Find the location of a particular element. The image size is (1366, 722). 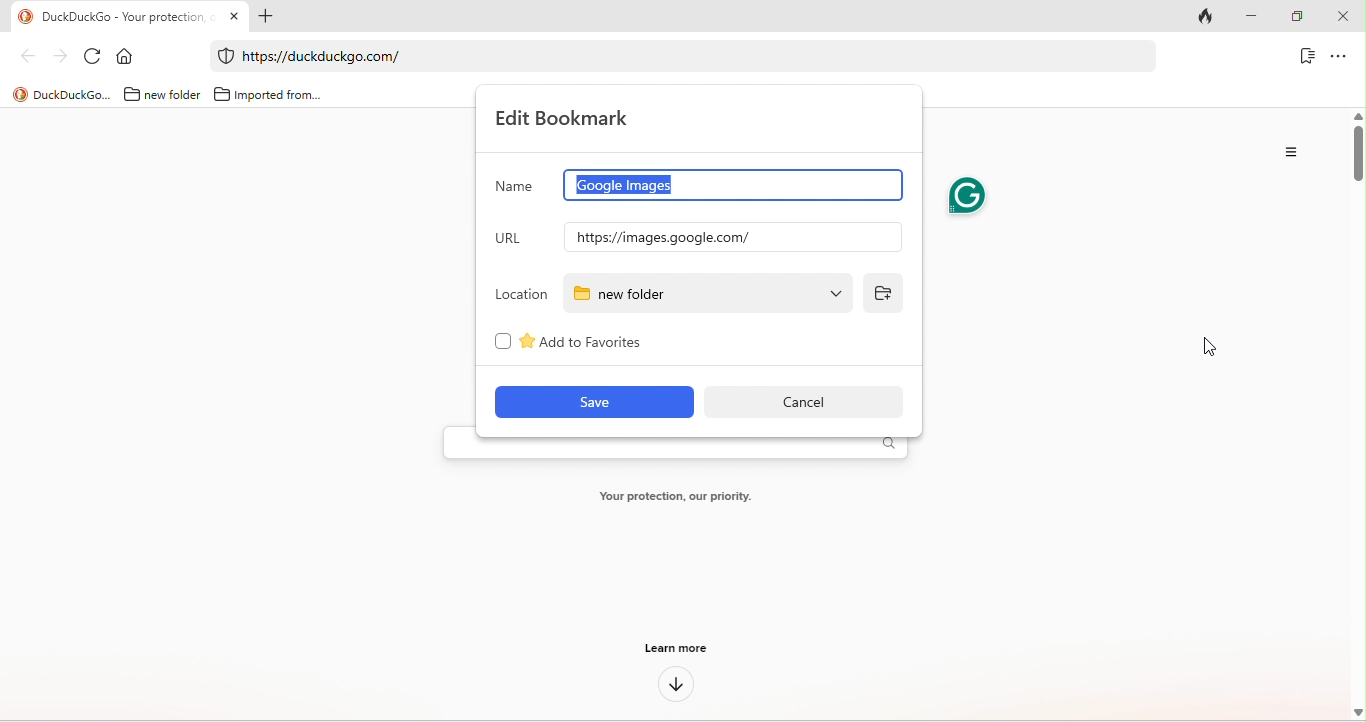

new folder is located at coordinates (703, 290).